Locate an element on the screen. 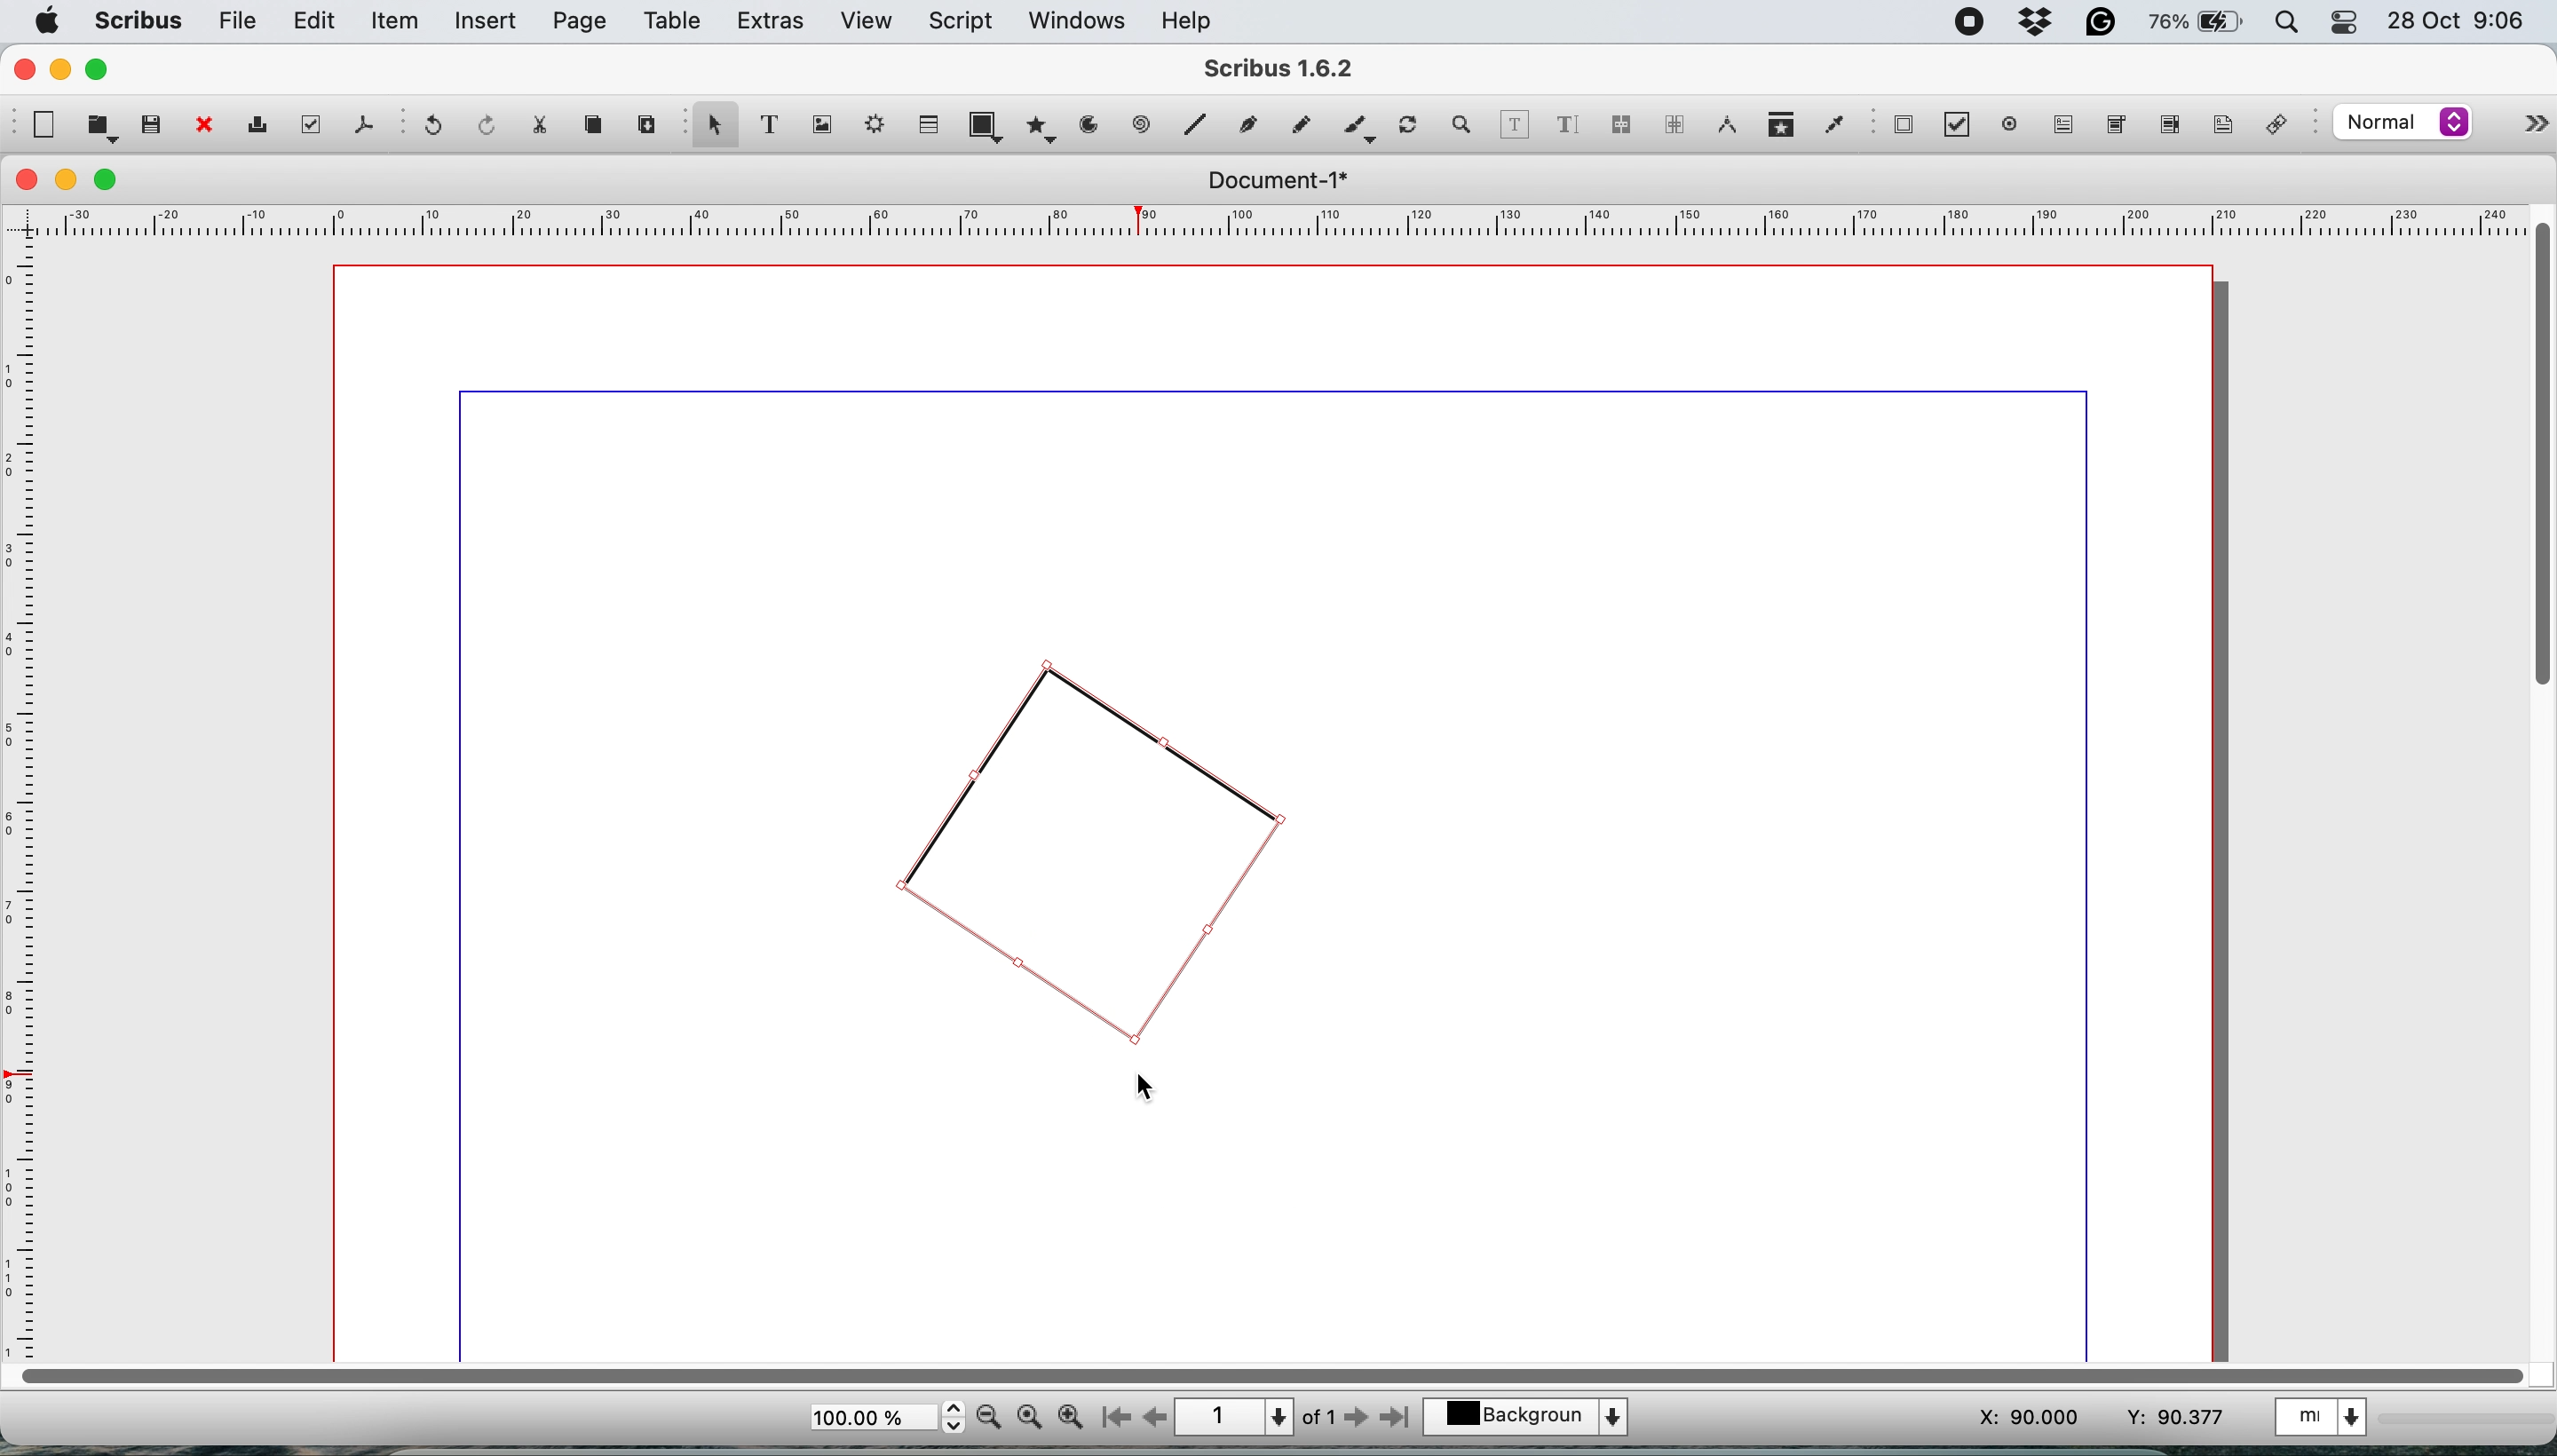 This screenshot has height=1456, width=2557. select item is located at coordinates (715, 131).